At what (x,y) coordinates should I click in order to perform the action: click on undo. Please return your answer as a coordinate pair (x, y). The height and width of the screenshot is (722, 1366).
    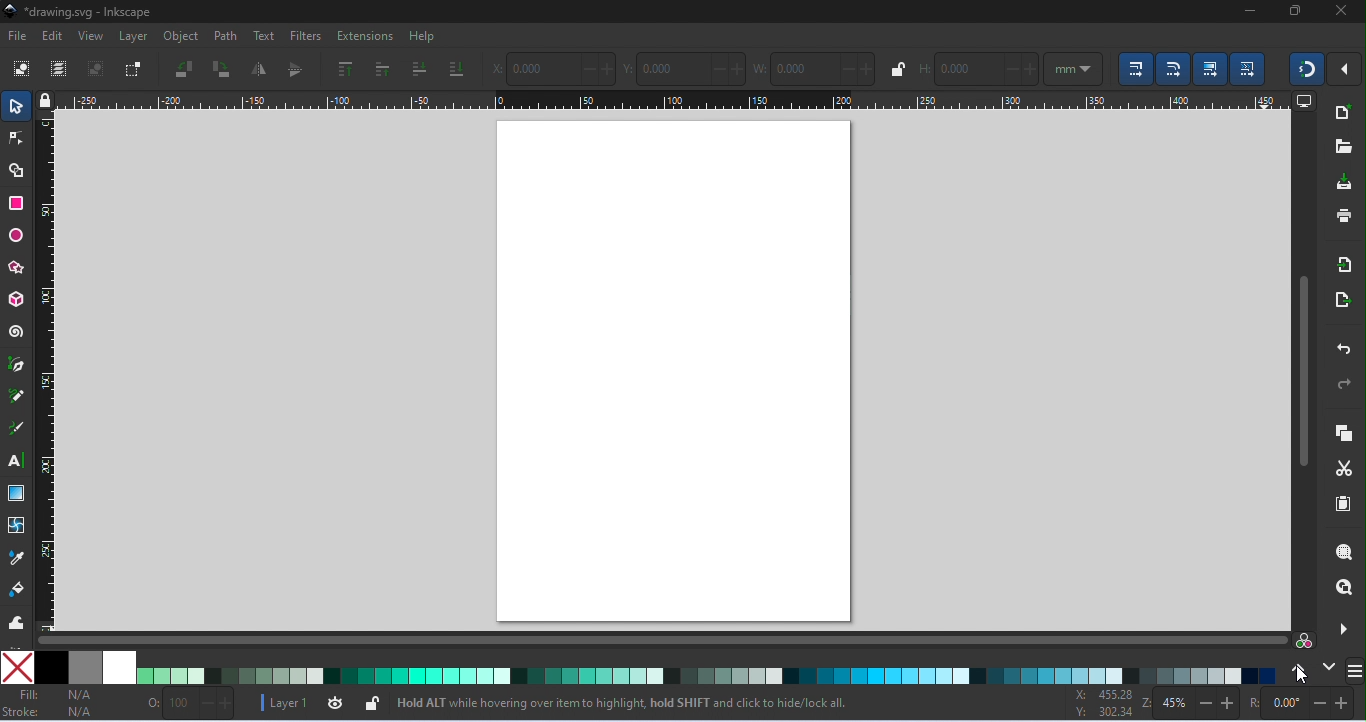
    Looking at the image, I should click on (1340, 347).